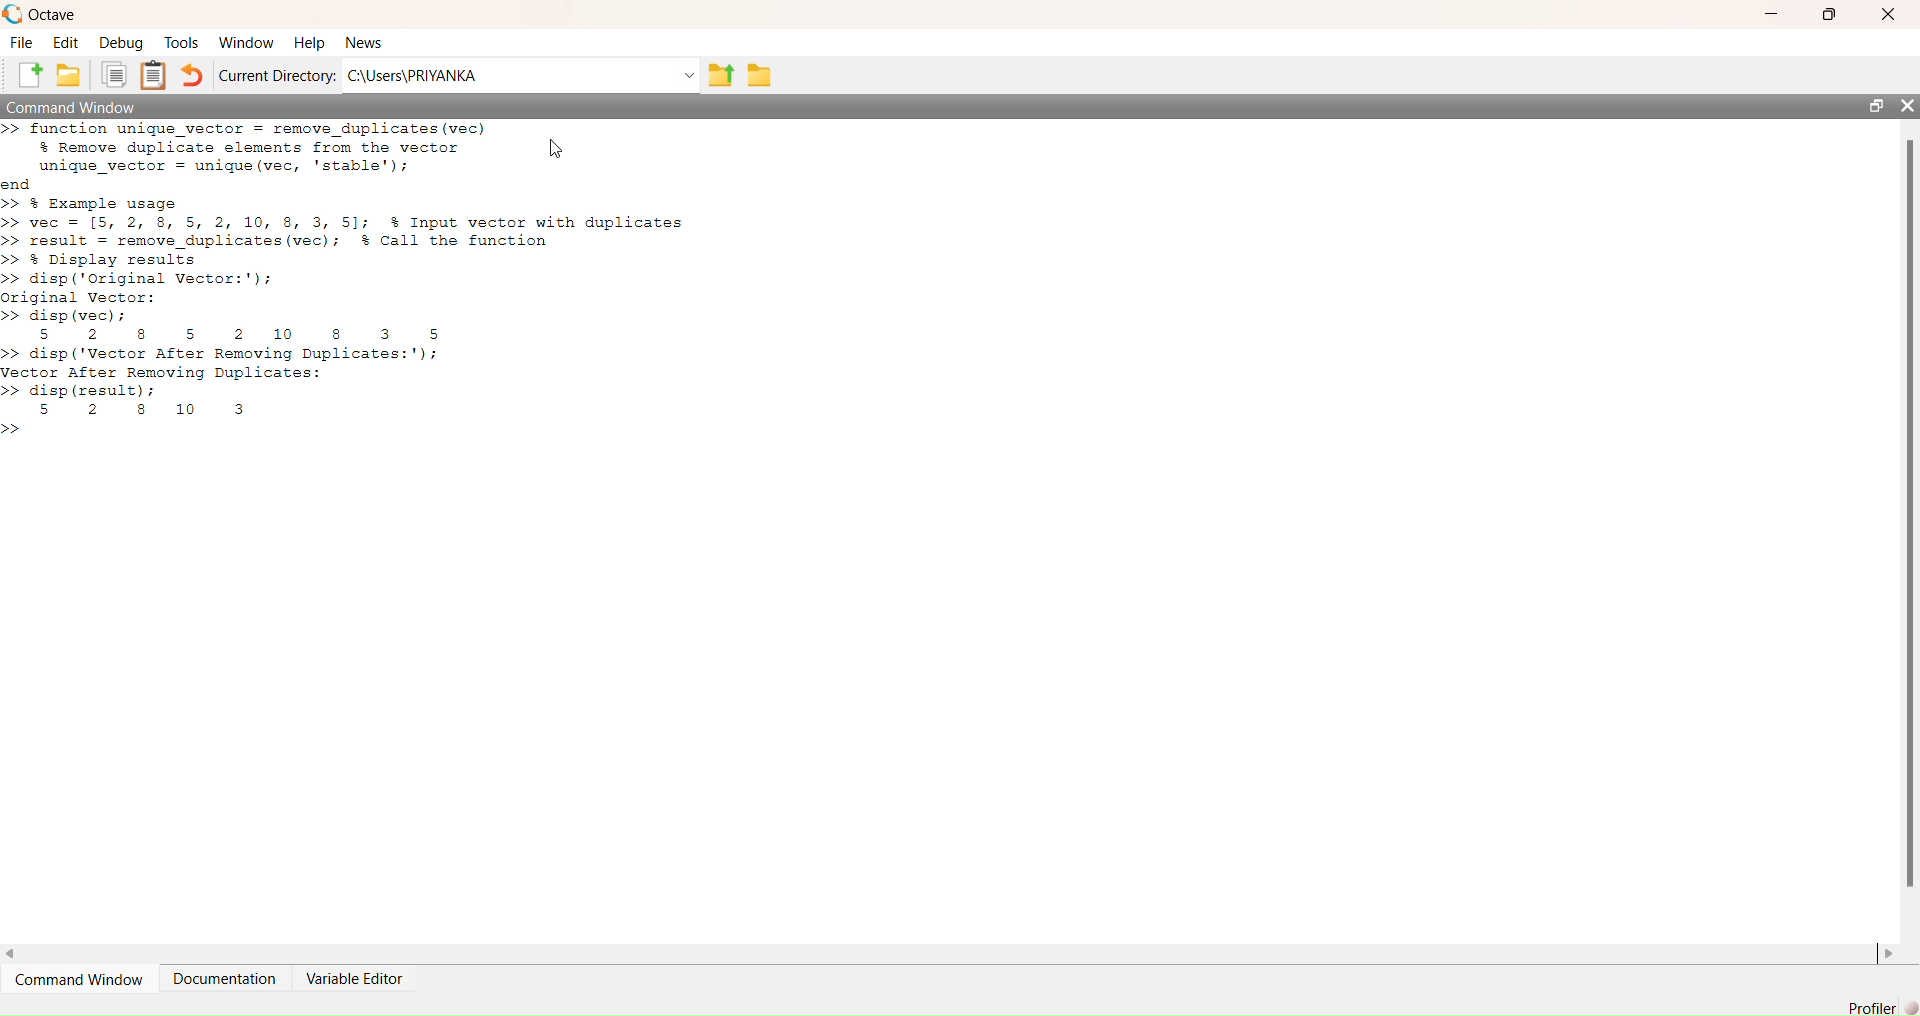 Image resolution: width=1920 pixels, height=1016 pixels. Describe the element at coordinates (69, 74) in the screenshot. I see `add folder` at that location.